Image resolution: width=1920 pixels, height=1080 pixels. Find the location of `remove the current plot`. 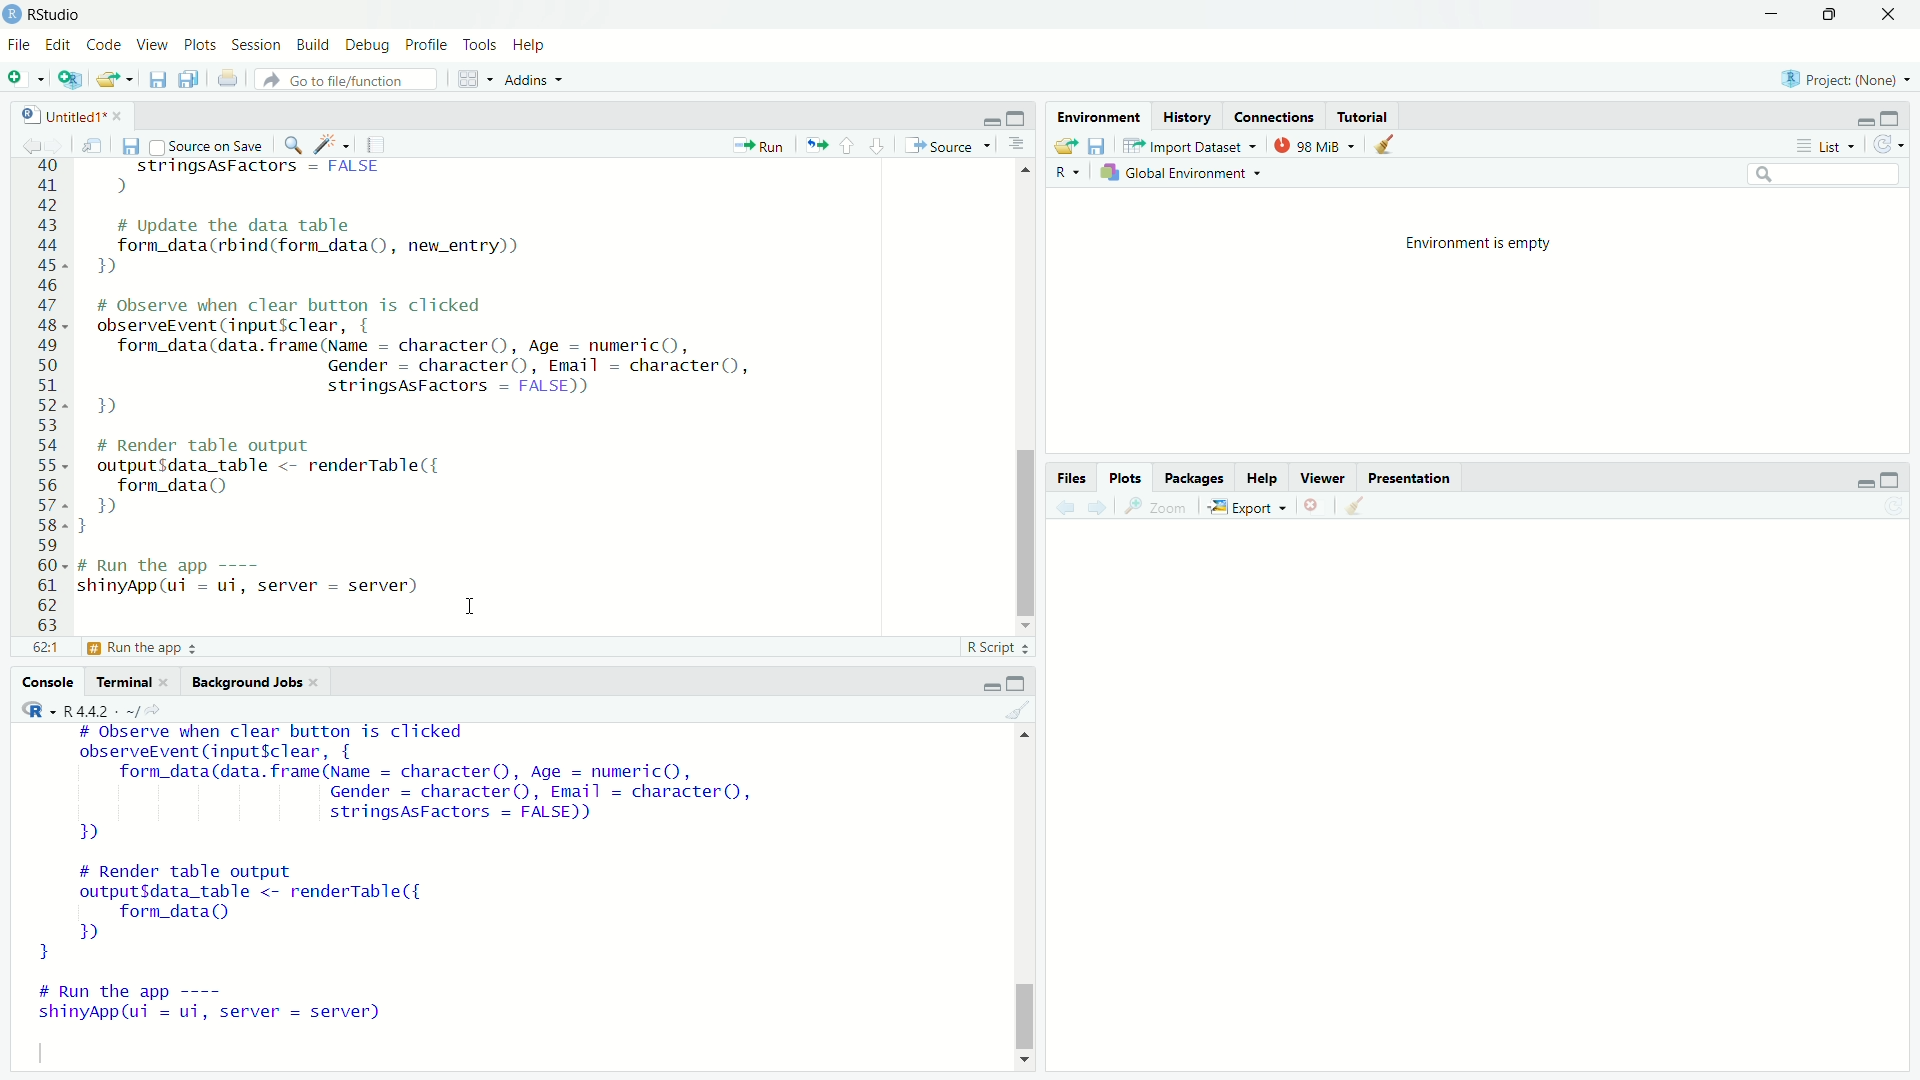

remove the current plot is located at coordinates (1312, 509).